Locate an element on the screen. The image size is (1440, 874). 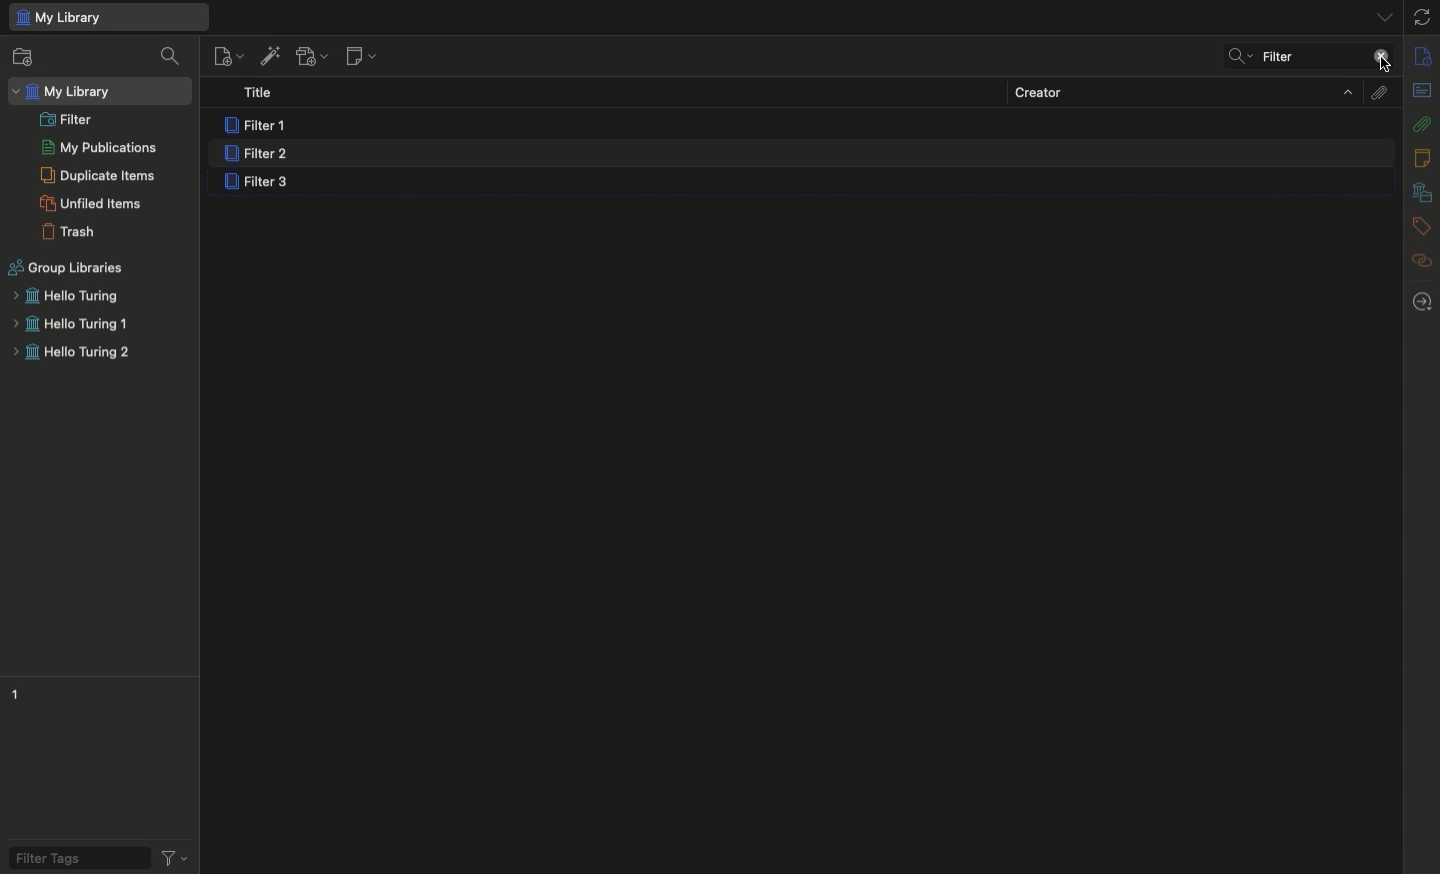
Actions is located at coordinates (178, 855).